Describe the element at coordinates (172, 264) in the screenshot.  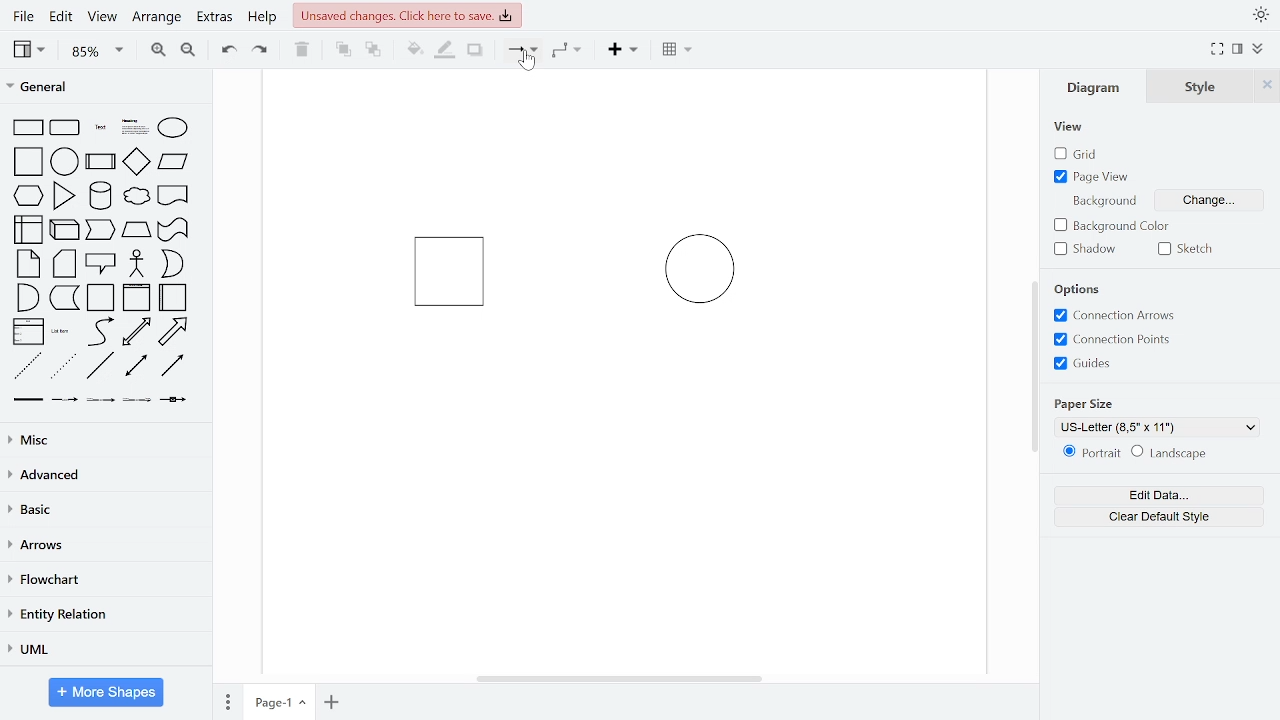
I see `or` at that location.